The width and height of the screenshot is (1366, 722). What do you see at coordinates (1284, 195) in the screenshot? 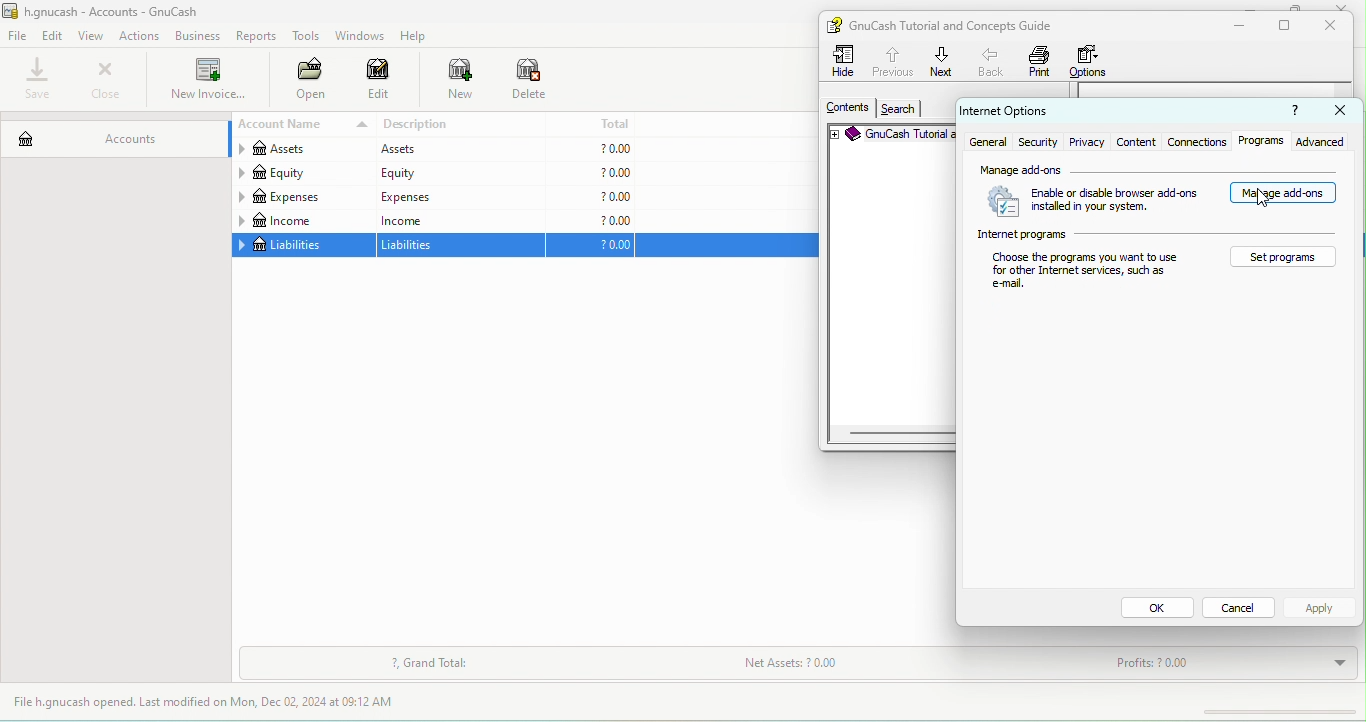
I see `manage add  ons` at bounding box center [1284, 195].